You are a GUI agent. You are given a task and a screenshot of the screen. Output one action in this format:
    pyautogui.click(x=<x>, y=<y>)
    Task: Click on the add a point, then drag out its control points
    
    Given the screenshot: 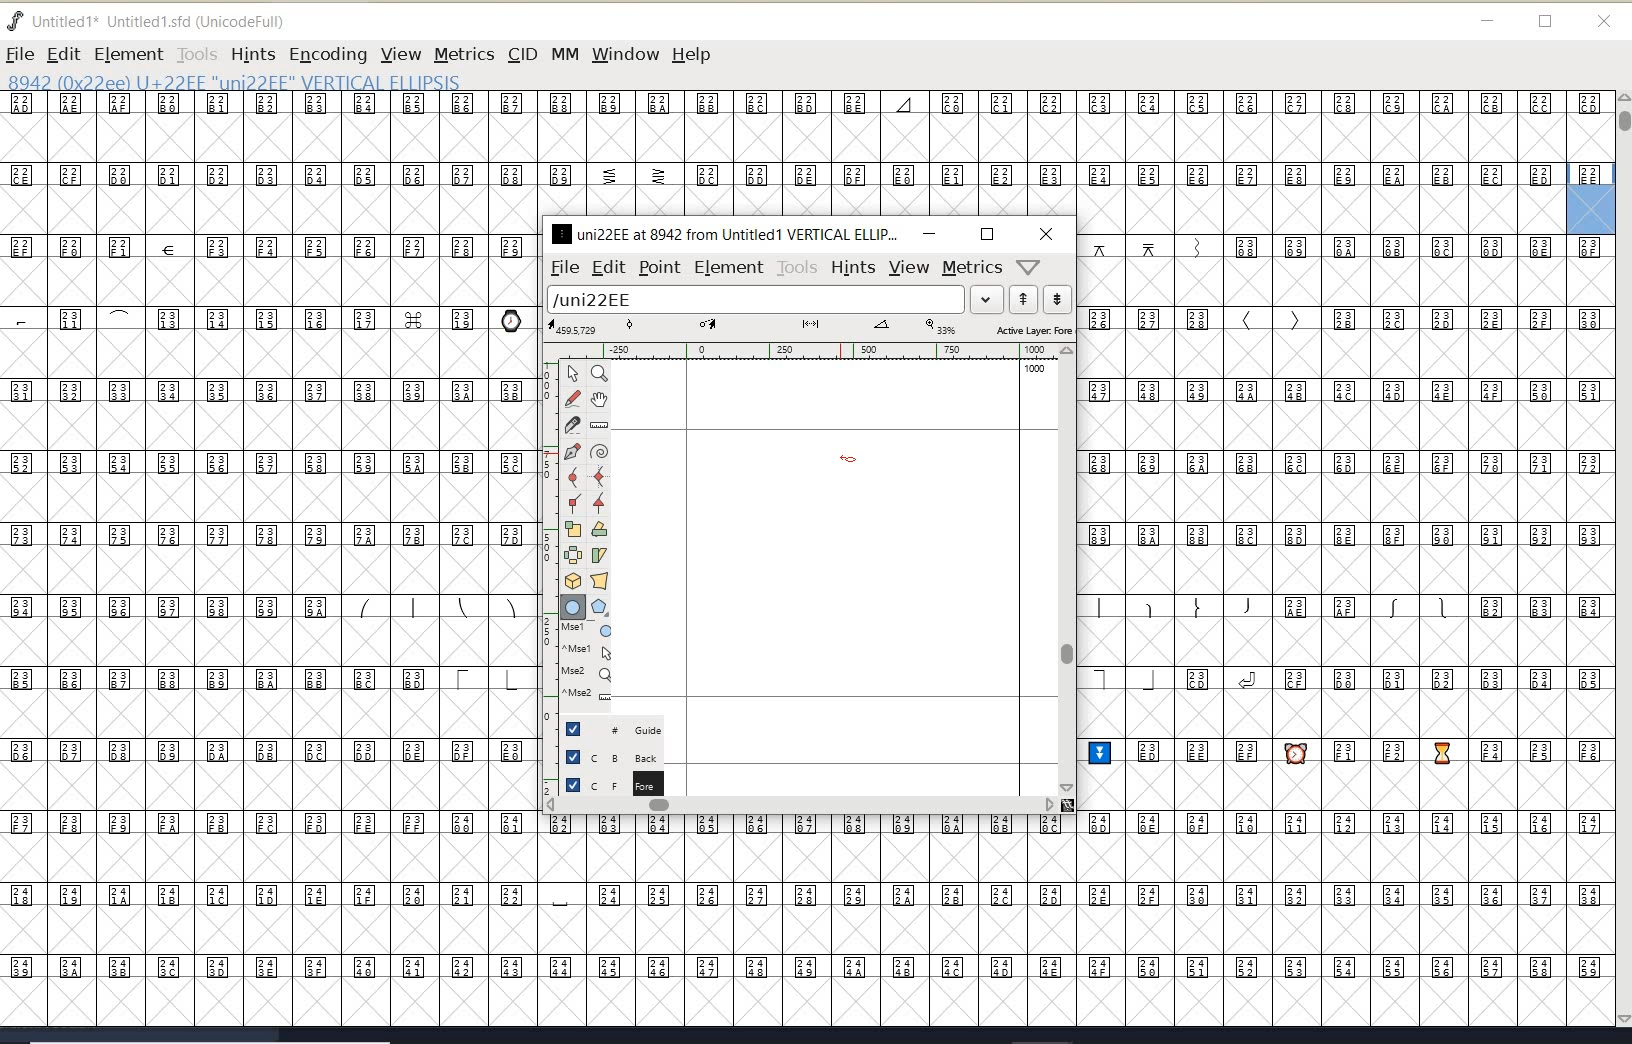 What is the action you would take?
    pyautogui.click(x=572, y=450)
    